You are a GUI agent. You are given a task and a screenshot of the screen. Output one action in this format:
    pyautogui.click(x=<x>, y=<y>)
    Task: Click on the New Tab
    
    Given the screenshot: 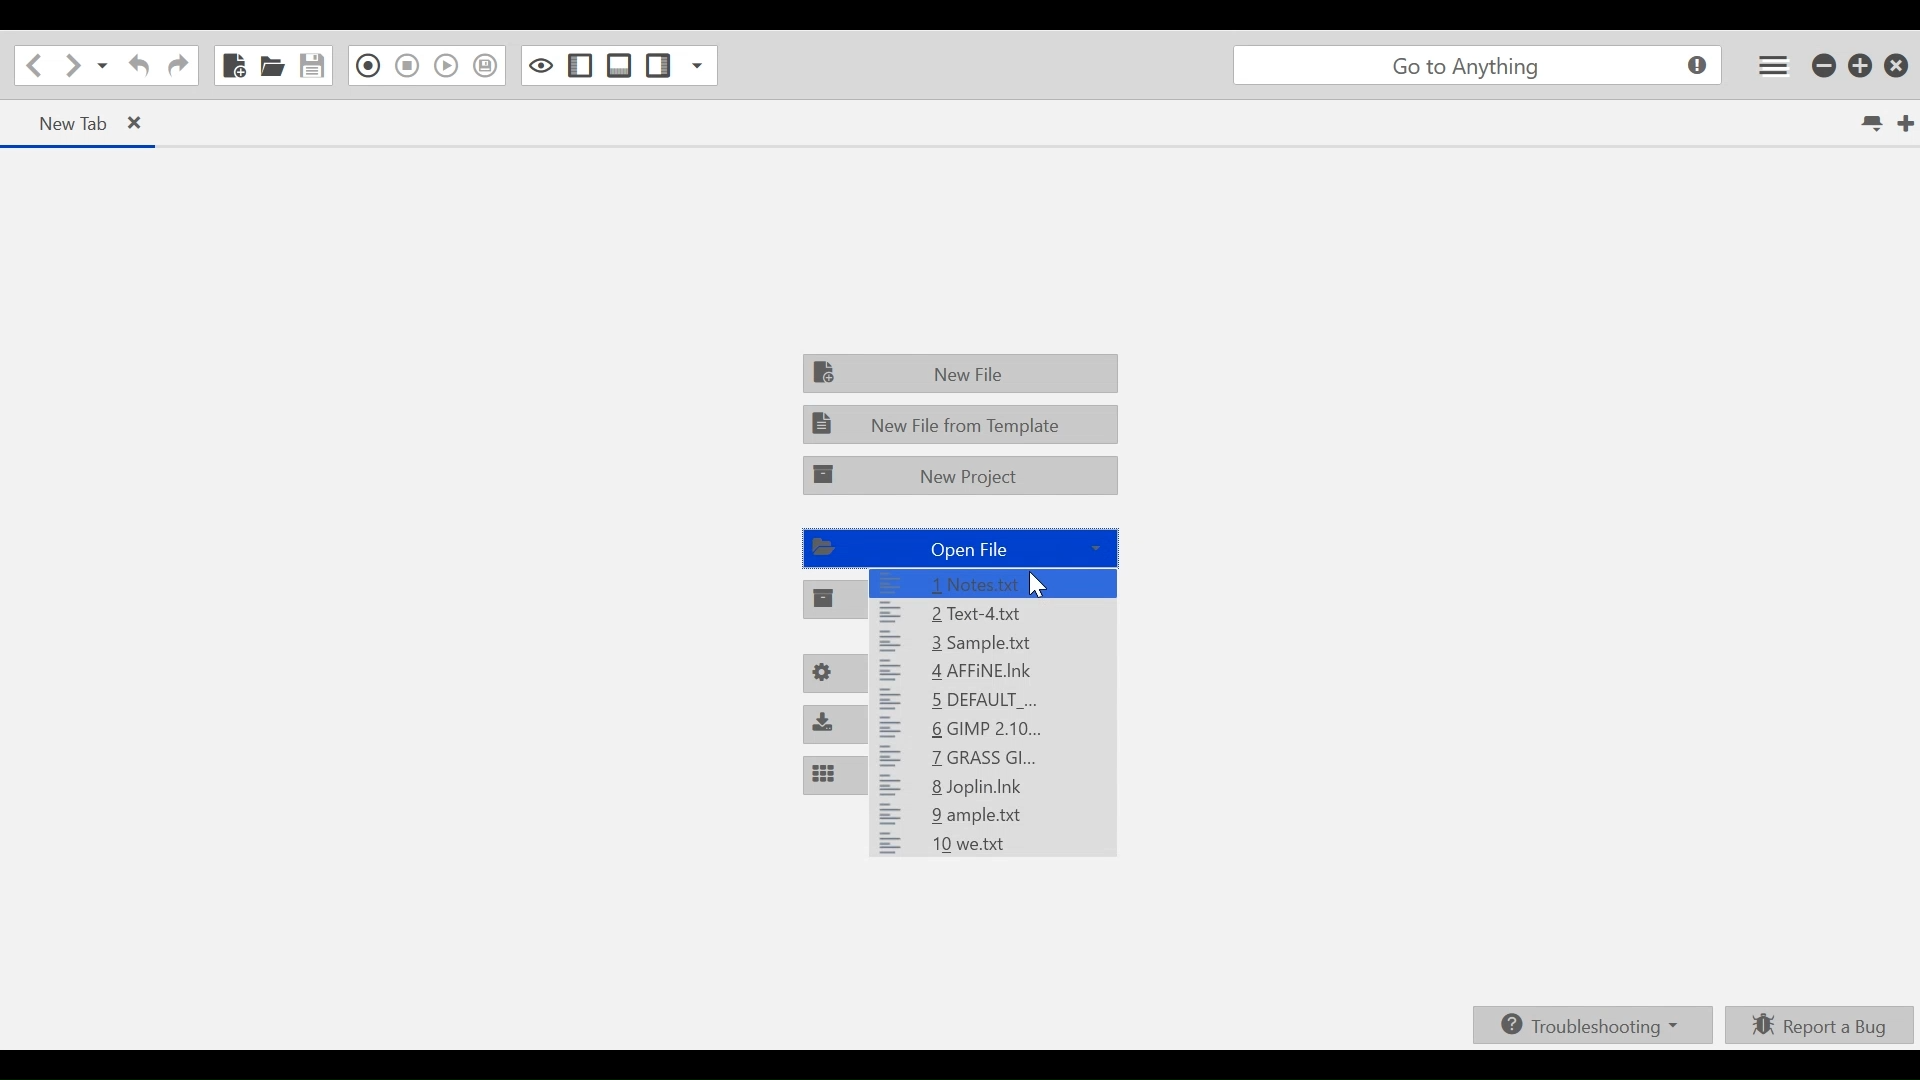 What is the action you would take?
    pyautogui.click(x=61, y=123)
    